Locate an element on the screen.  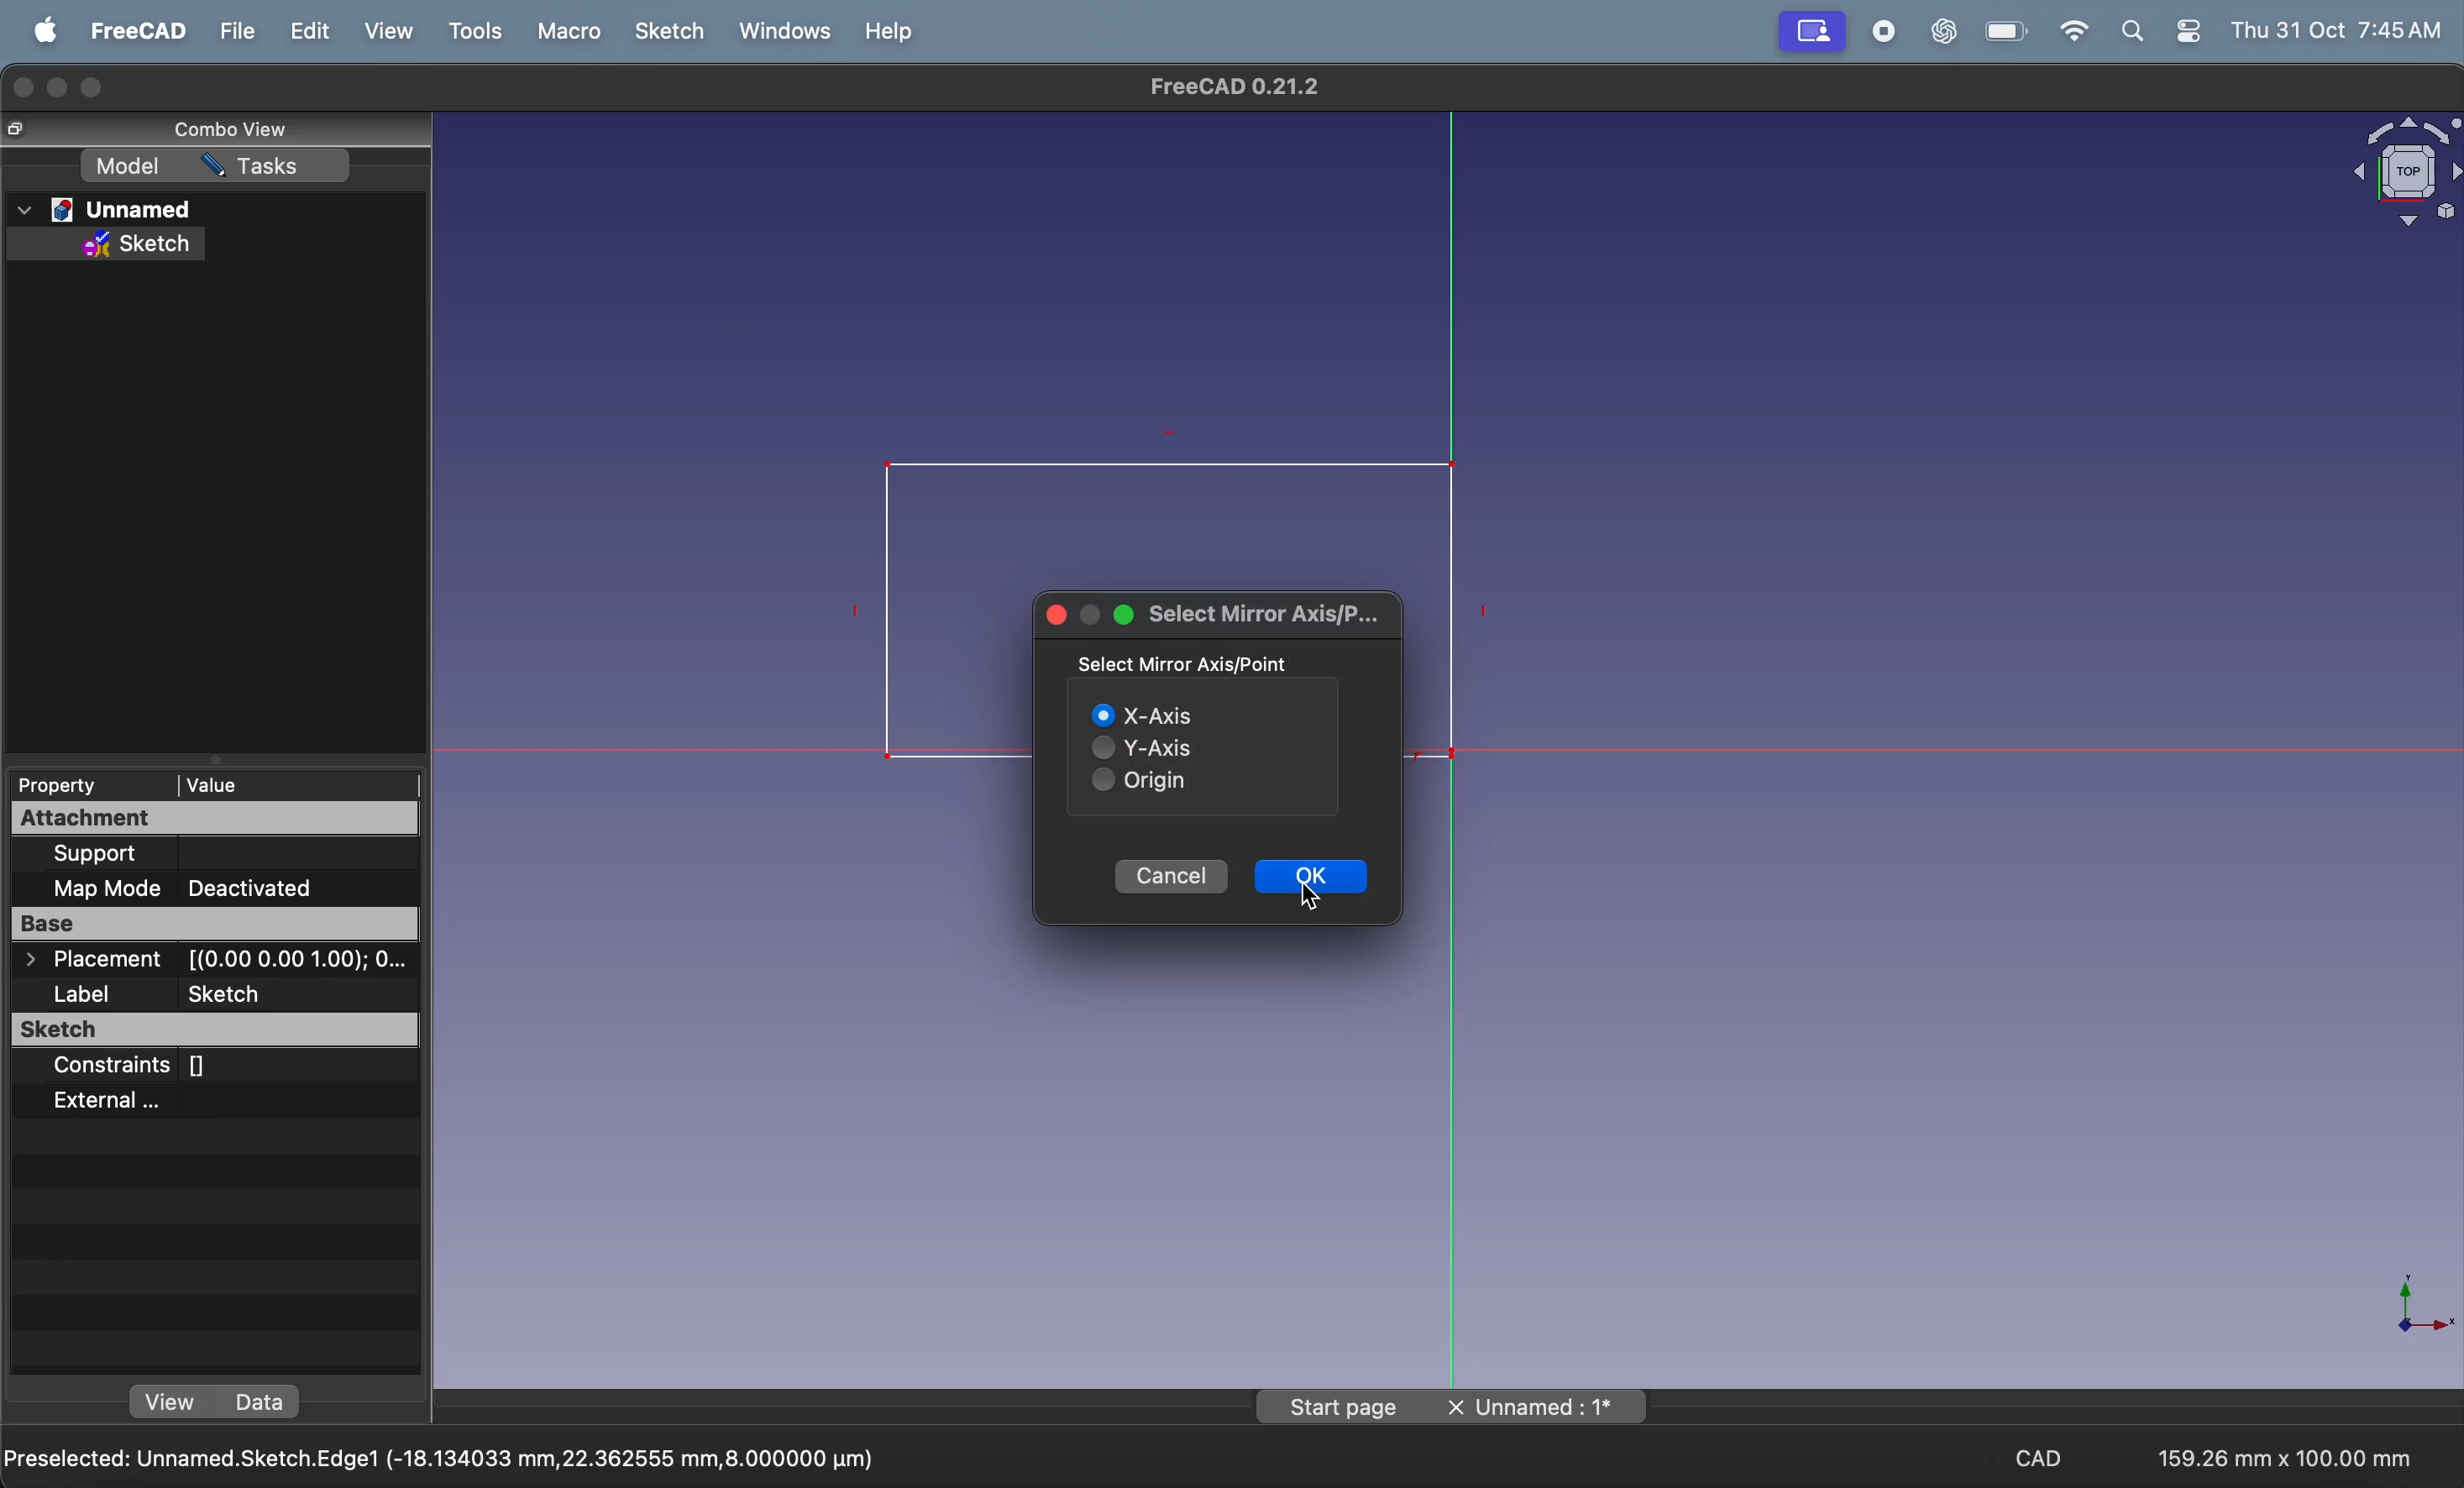
chatgpt is located at coordinates (1944, 33).